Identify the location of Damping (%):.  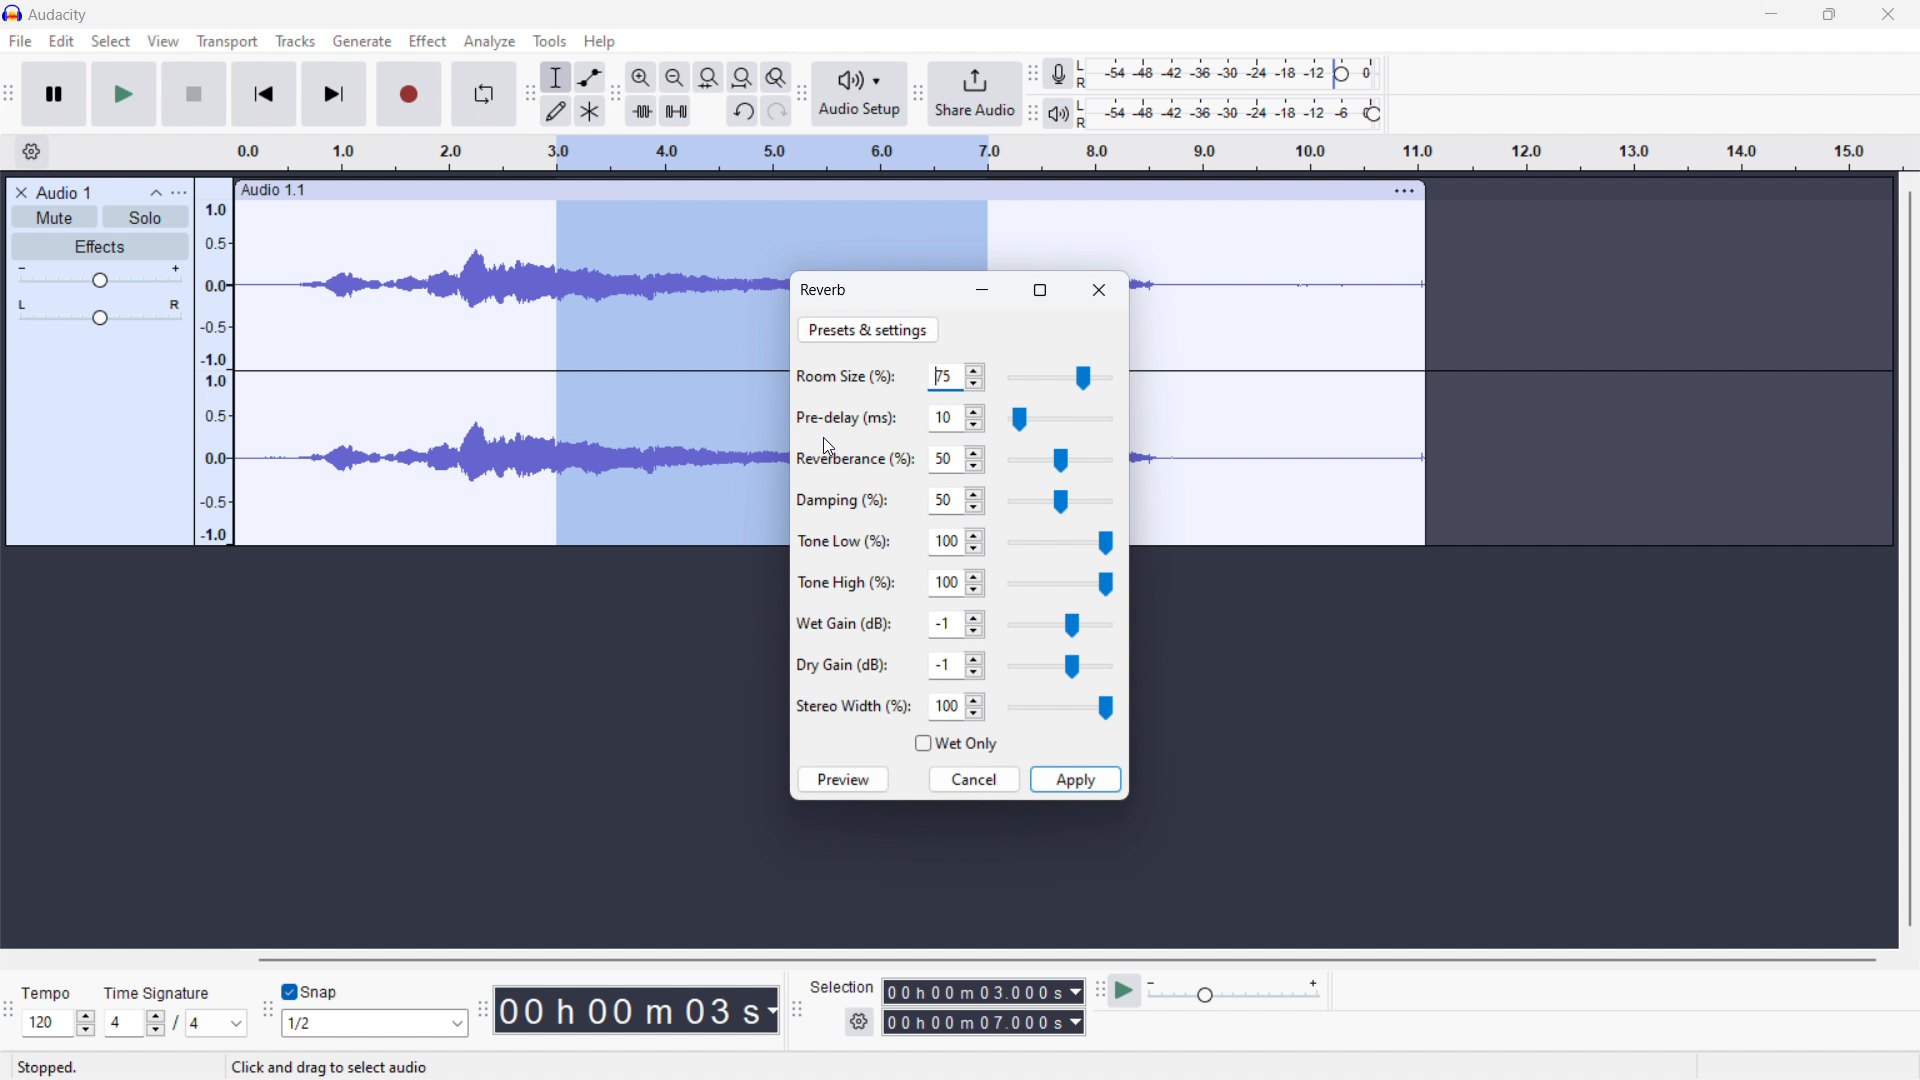
(849, 499).